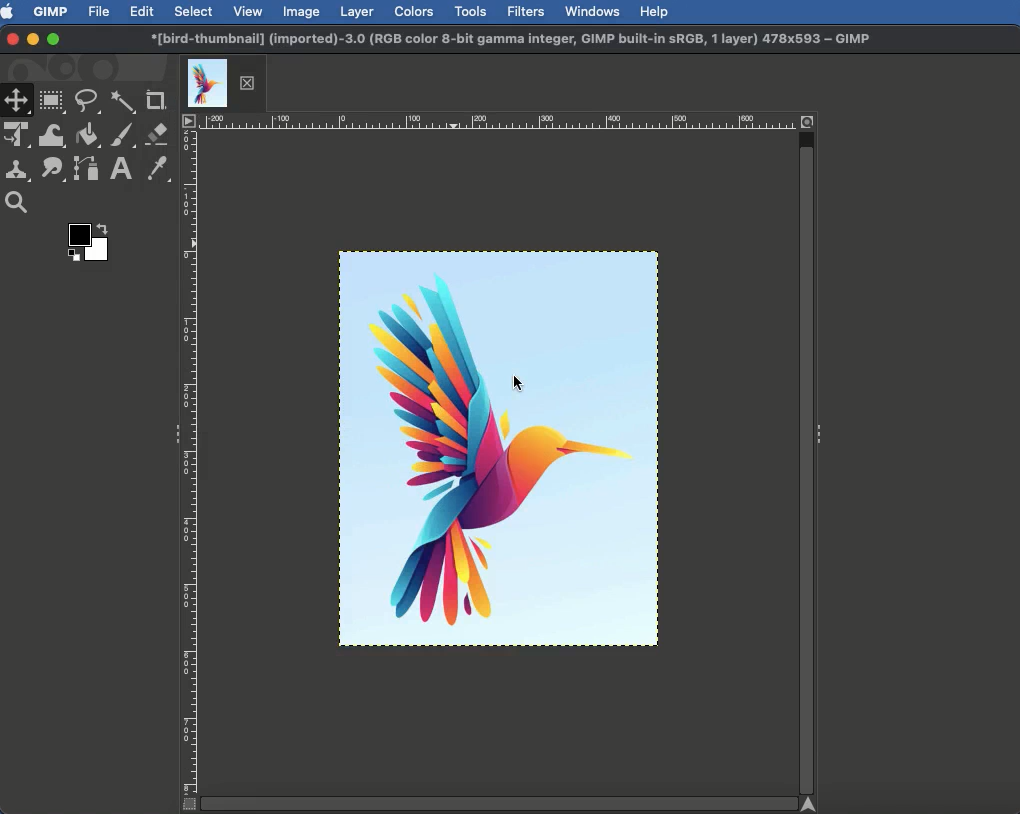  I want to click on Ruler, so click(190, 461).